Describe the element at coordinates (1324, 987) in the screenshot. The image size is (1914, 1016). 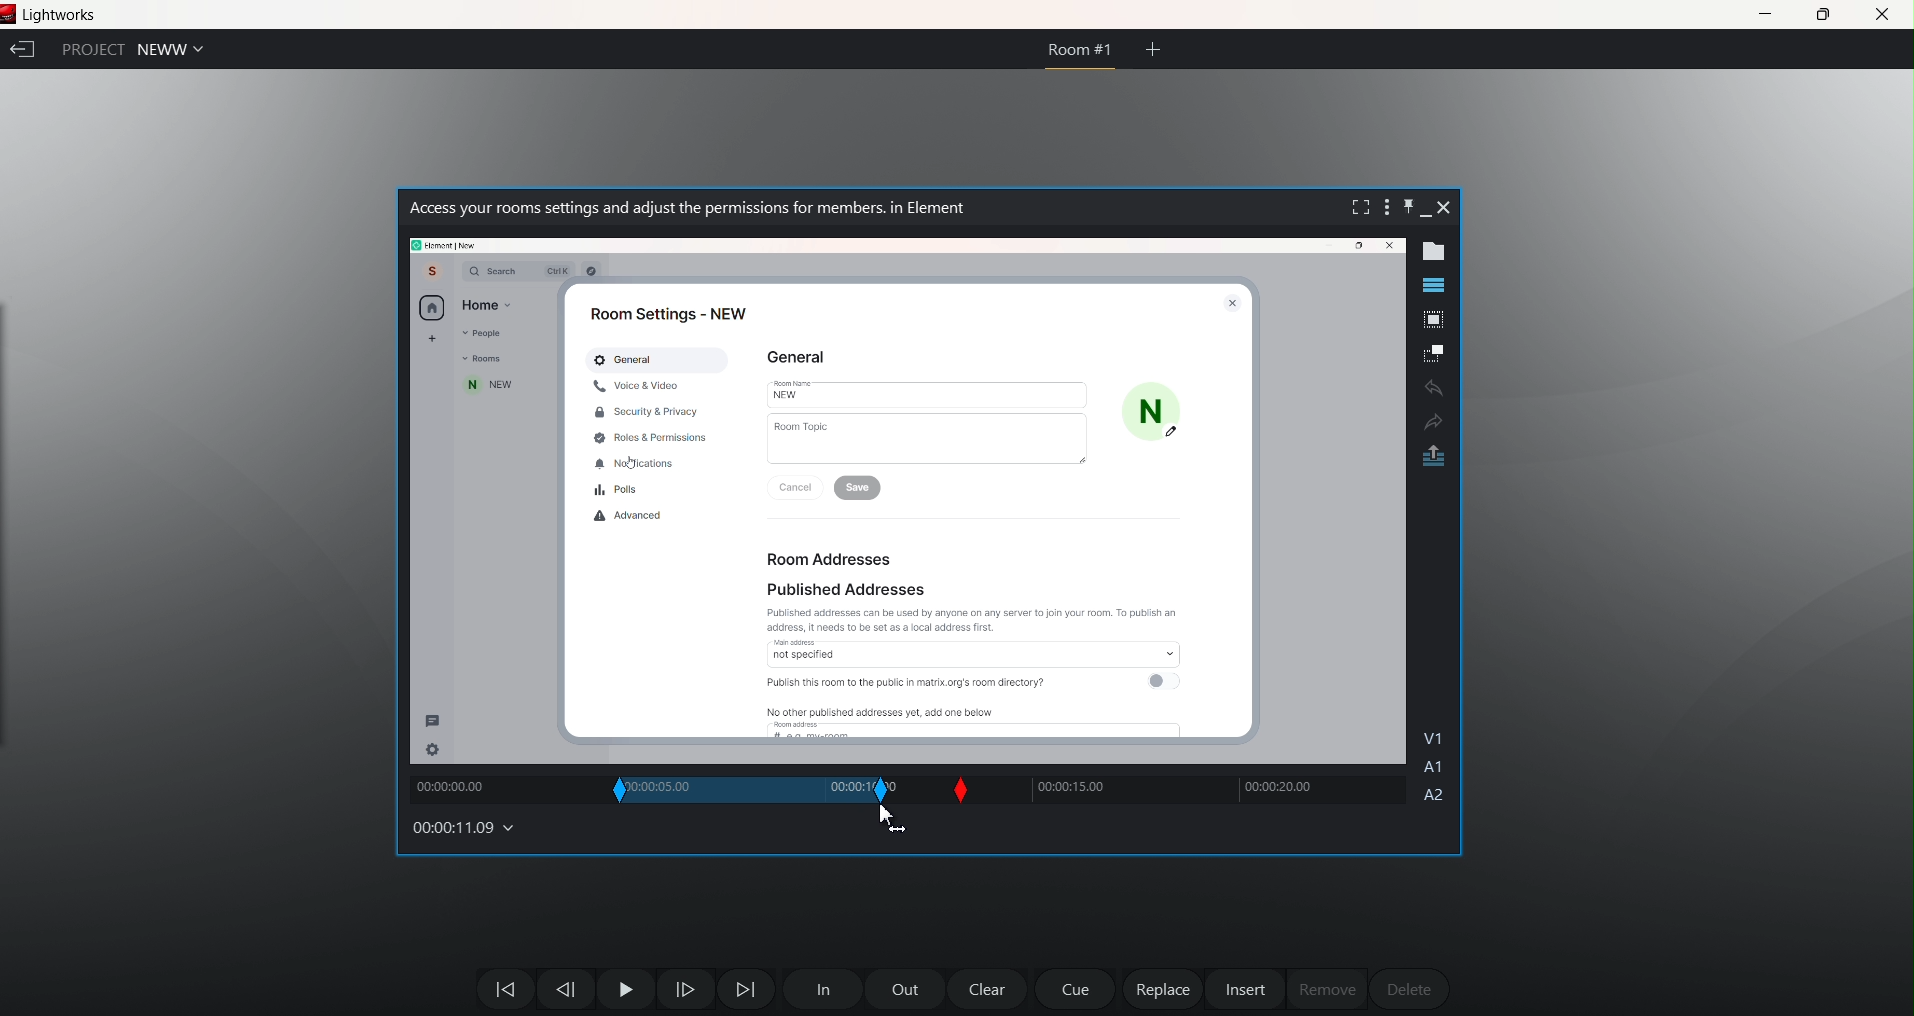
I see `remove` at that location.